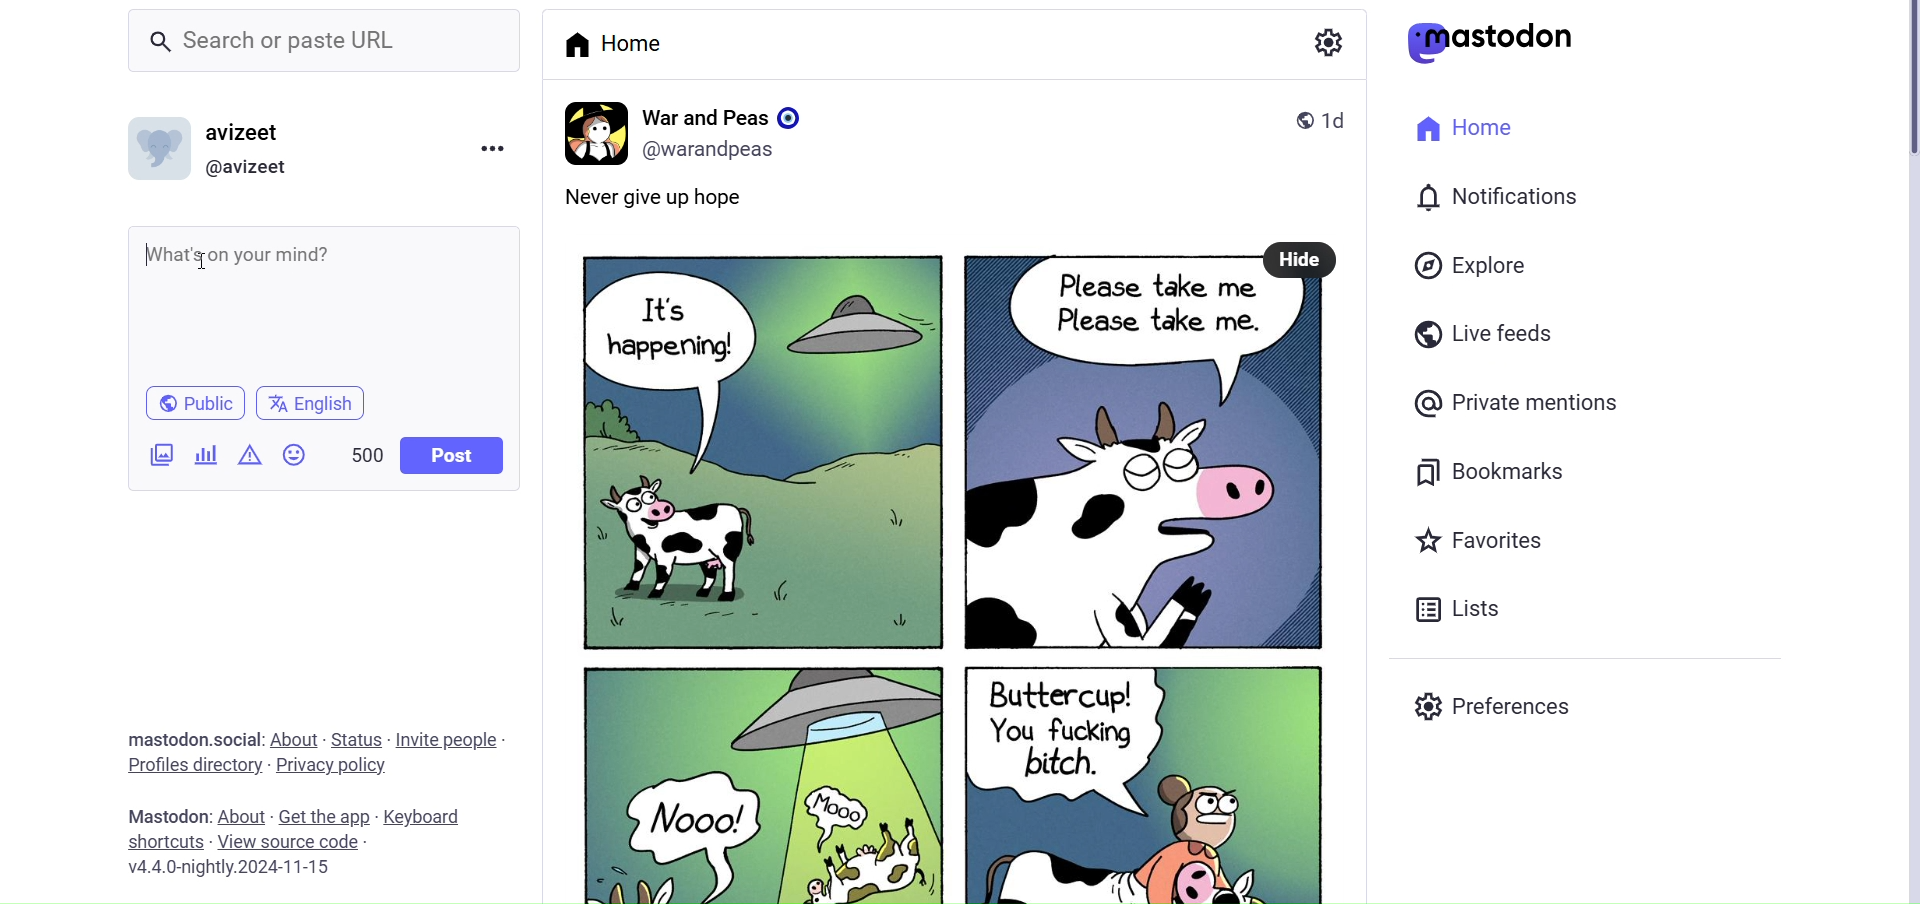 This screenshot has width=1920, height=904. I want to click on Hide, so click(1301, 258).